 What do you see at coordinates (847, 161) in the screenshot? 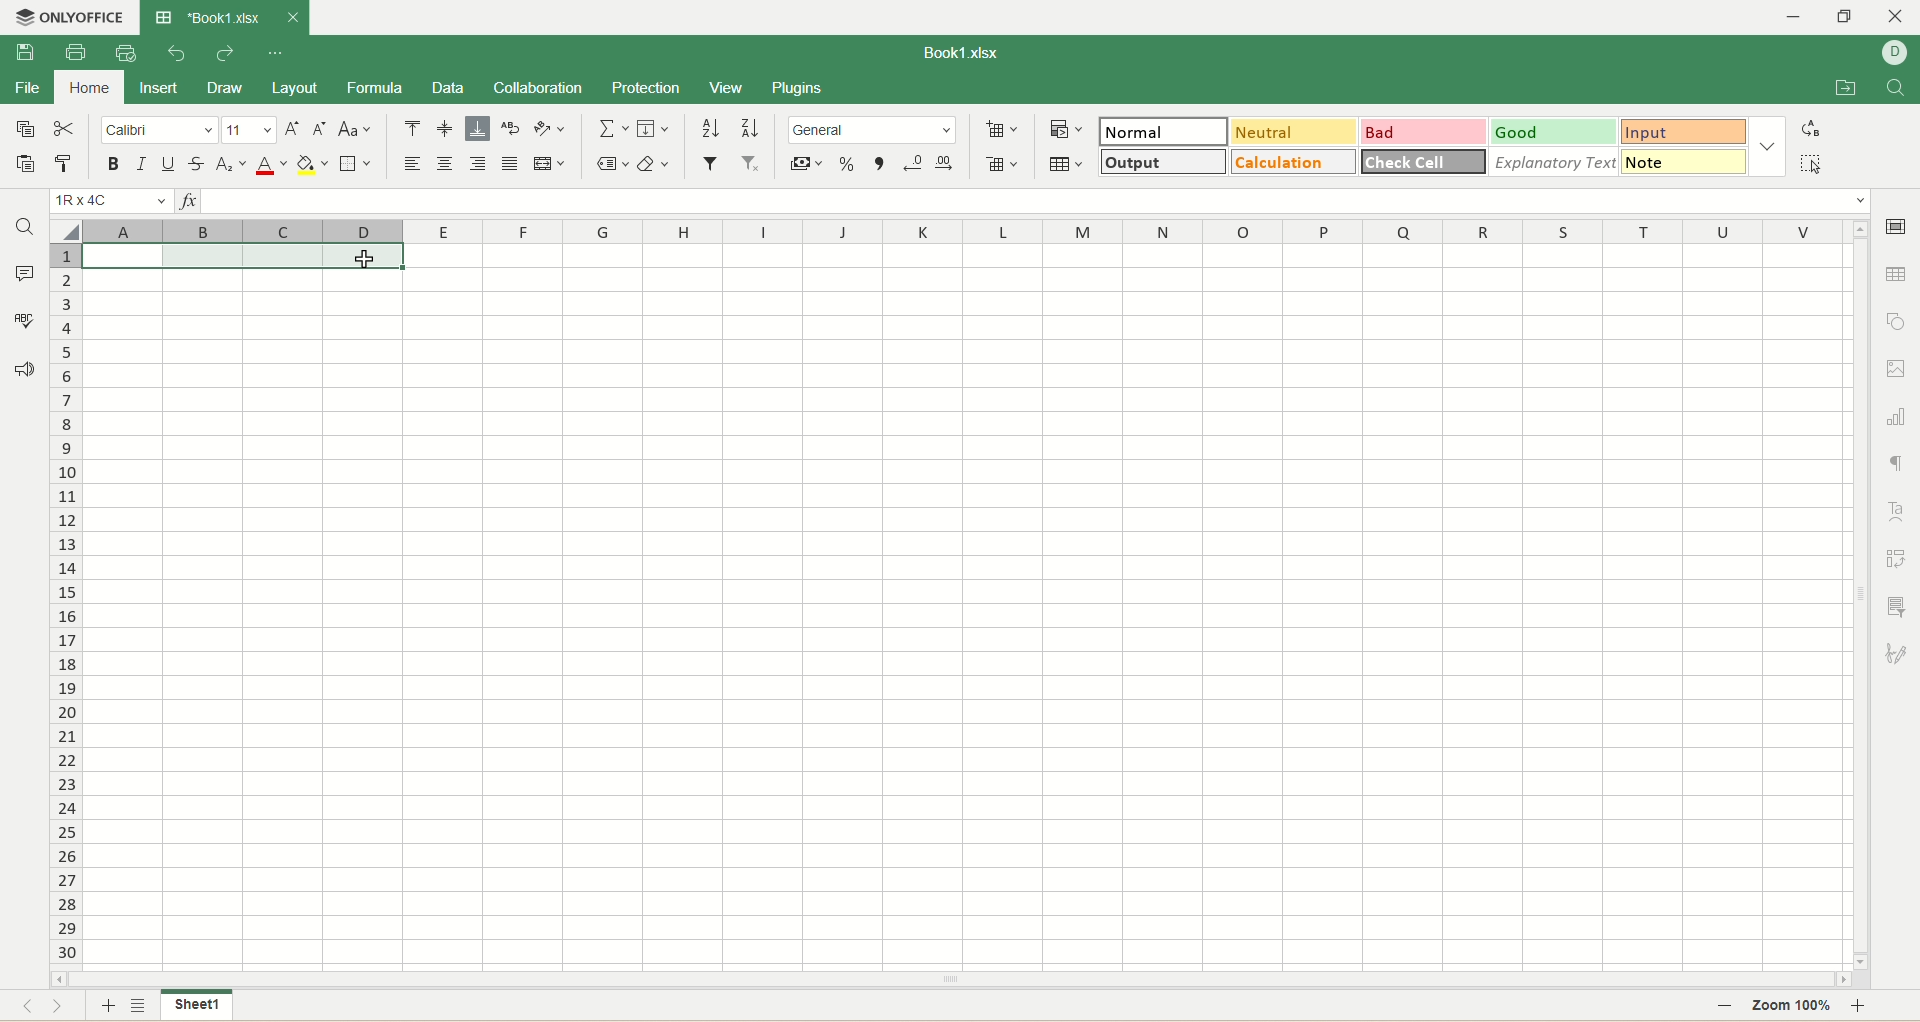
I see `percent format` at bounding box center [847, 161].